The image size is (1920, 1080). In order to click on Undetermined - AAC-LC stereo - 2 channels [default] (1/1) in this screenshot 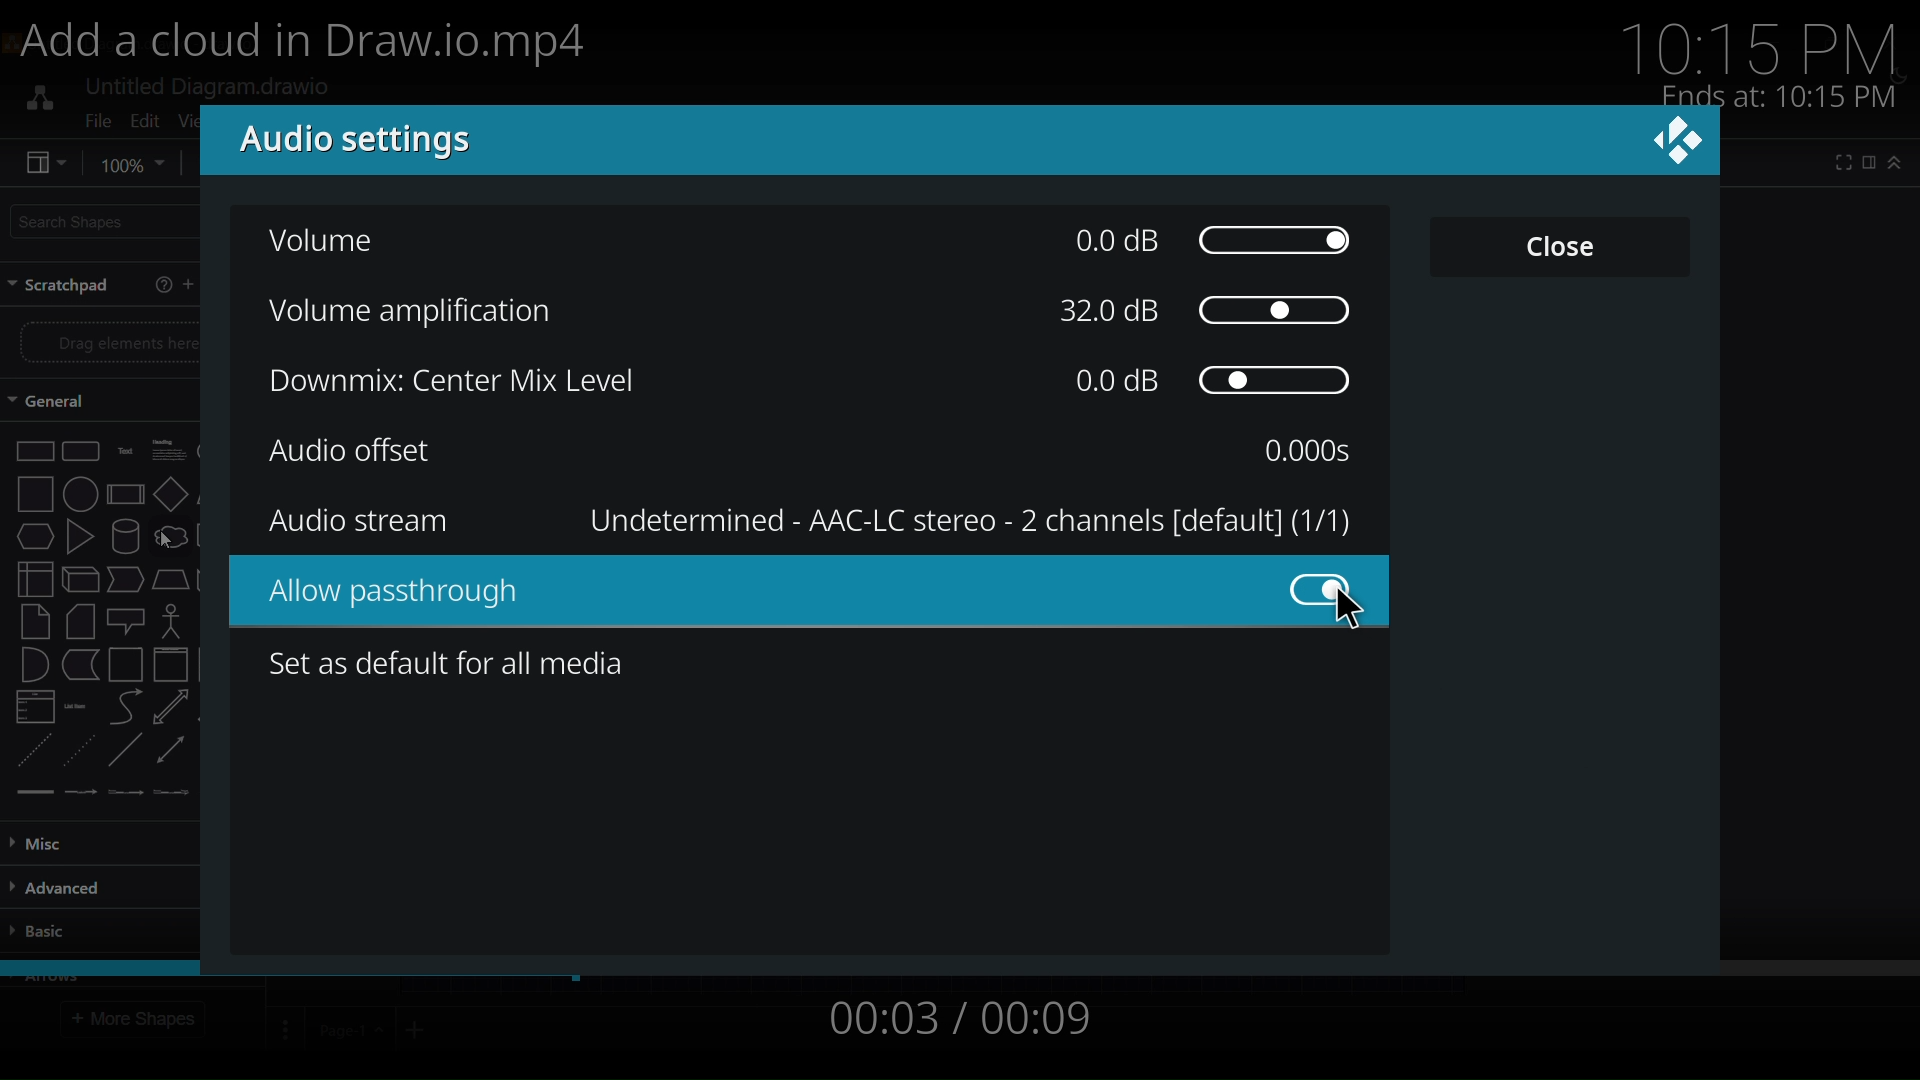, I will do `click(967, 523)`.